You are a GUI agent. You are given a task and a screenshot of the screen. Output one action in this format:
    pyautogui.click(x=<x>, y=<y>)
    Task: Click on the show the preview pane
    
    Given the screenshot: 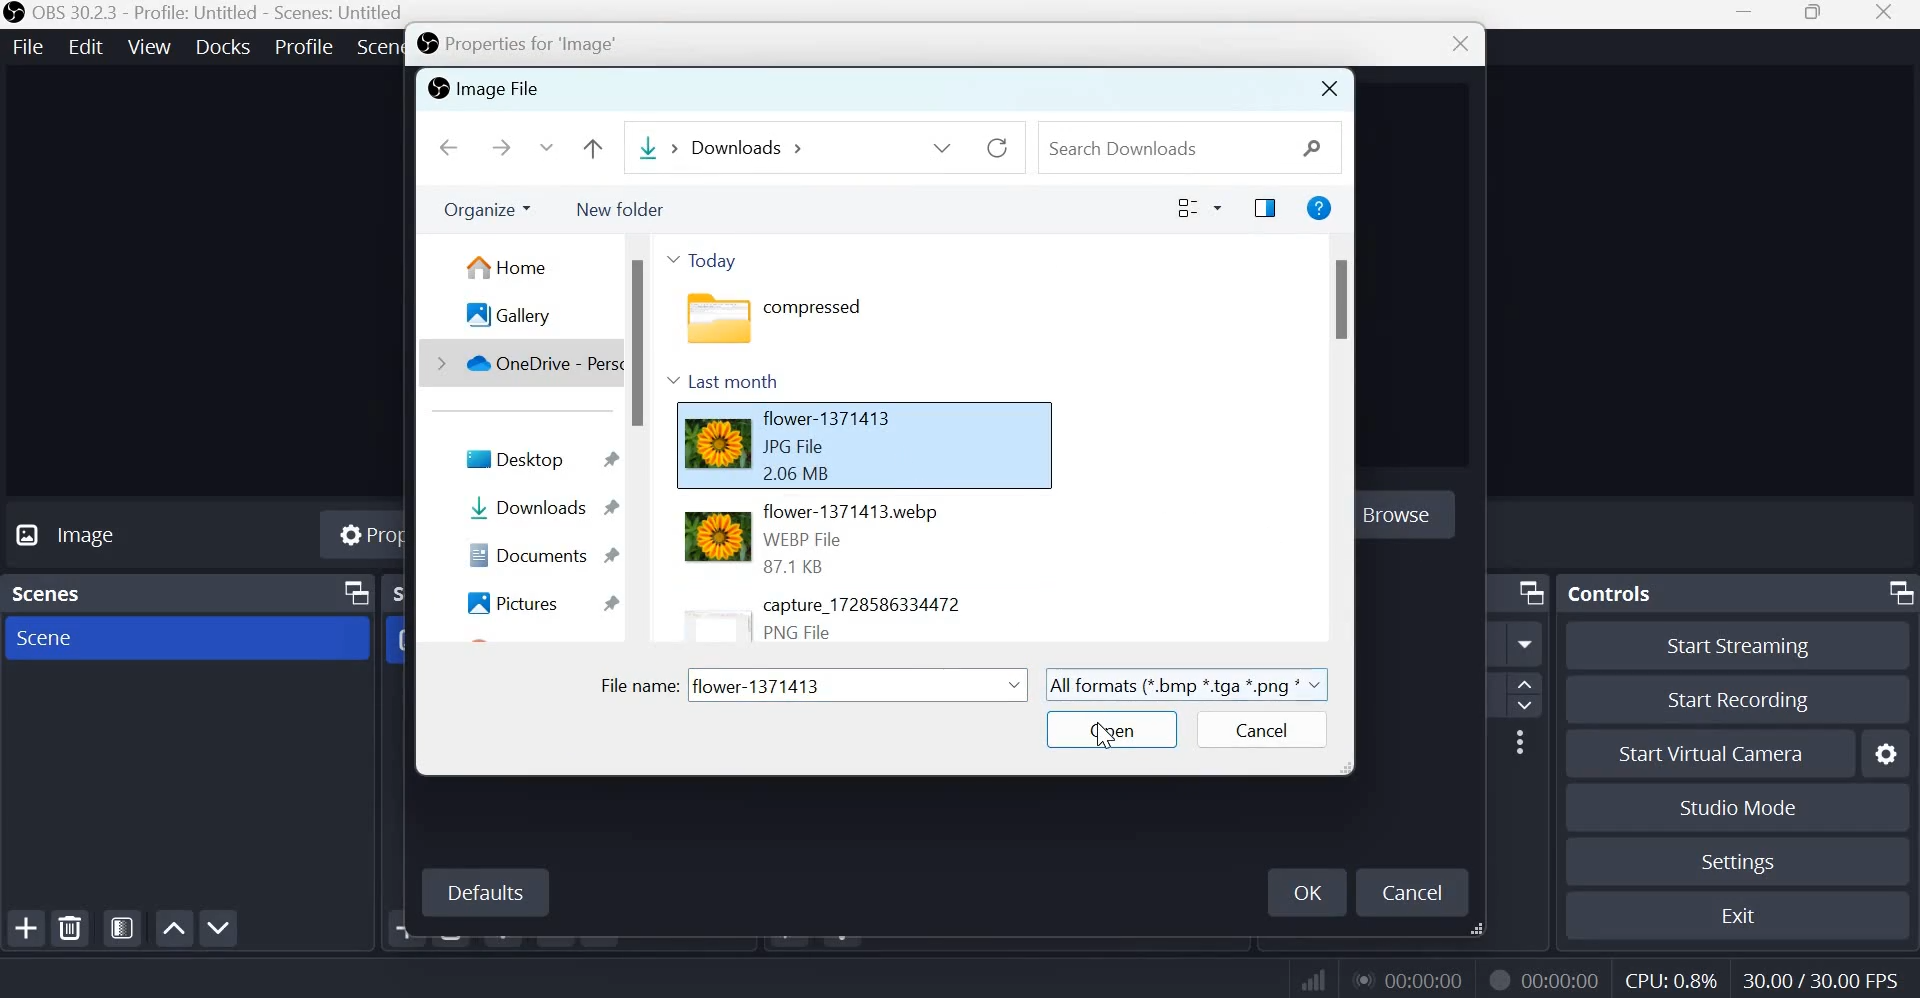 What is the action you would take?
    pyautogui.click(x=1260, y=209)
    